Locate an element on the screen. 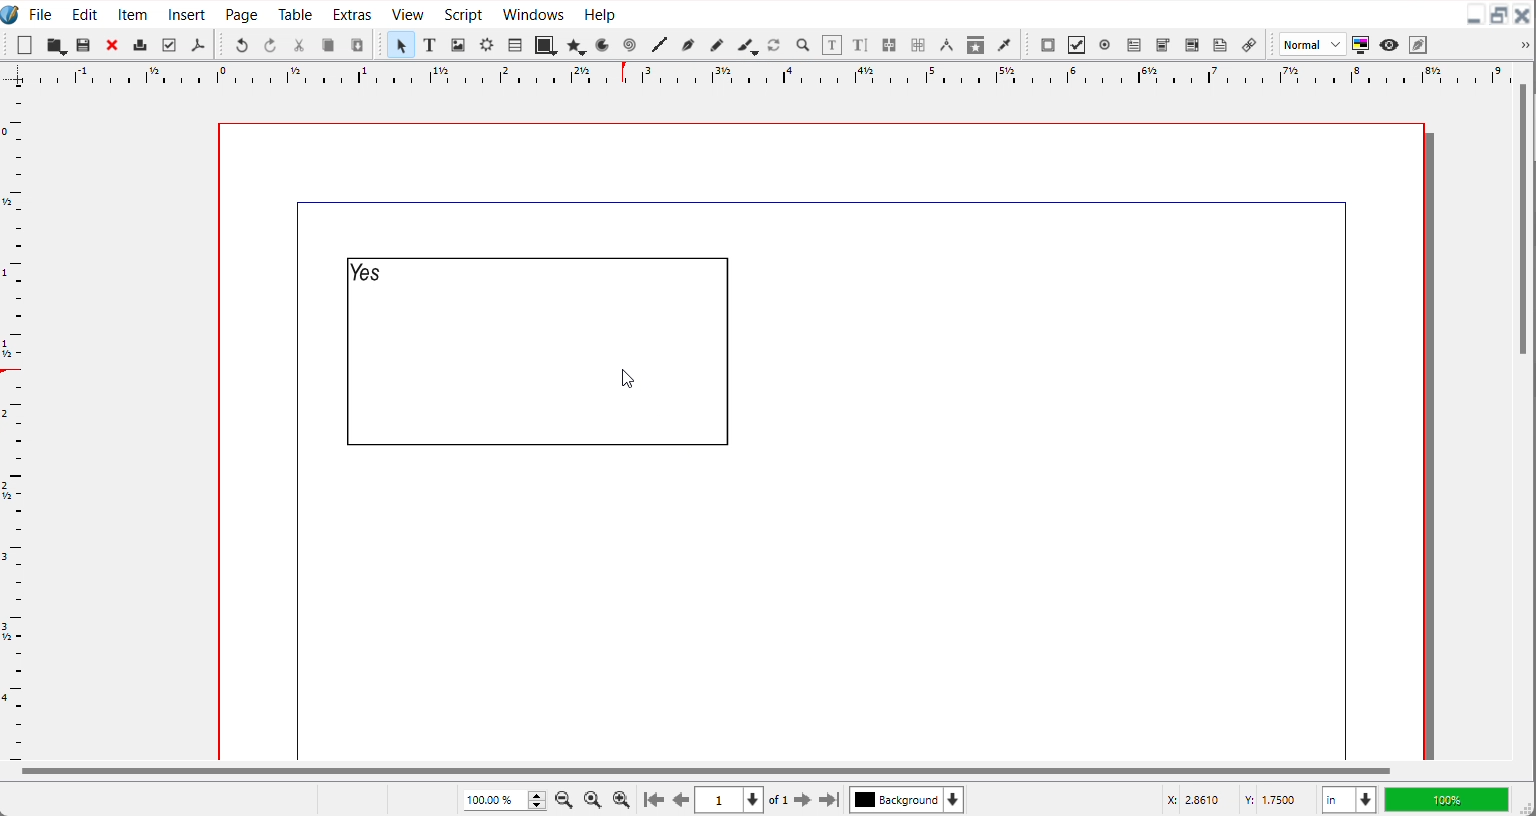 The width and height of the screenshot is (1536, 816). Go to first page is located at coordinates (654, 799).